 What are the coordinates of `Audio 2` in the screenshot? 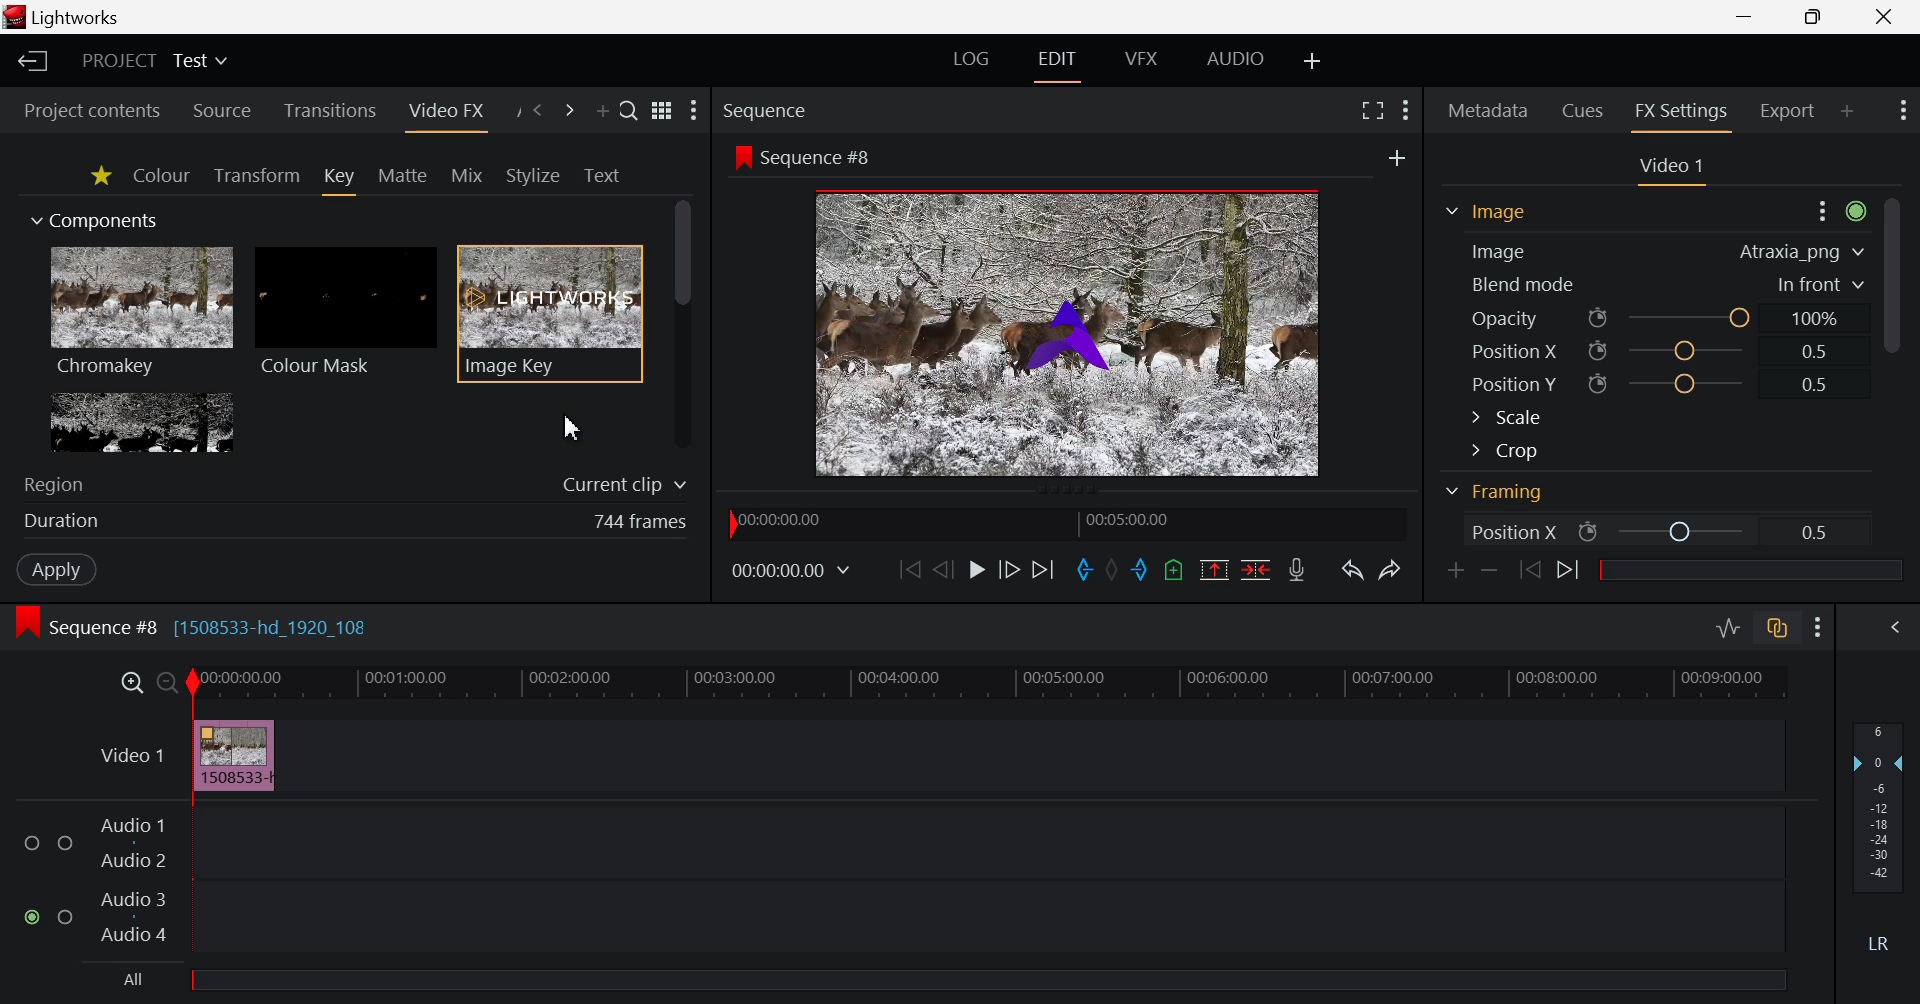 It's located at (135, 862).